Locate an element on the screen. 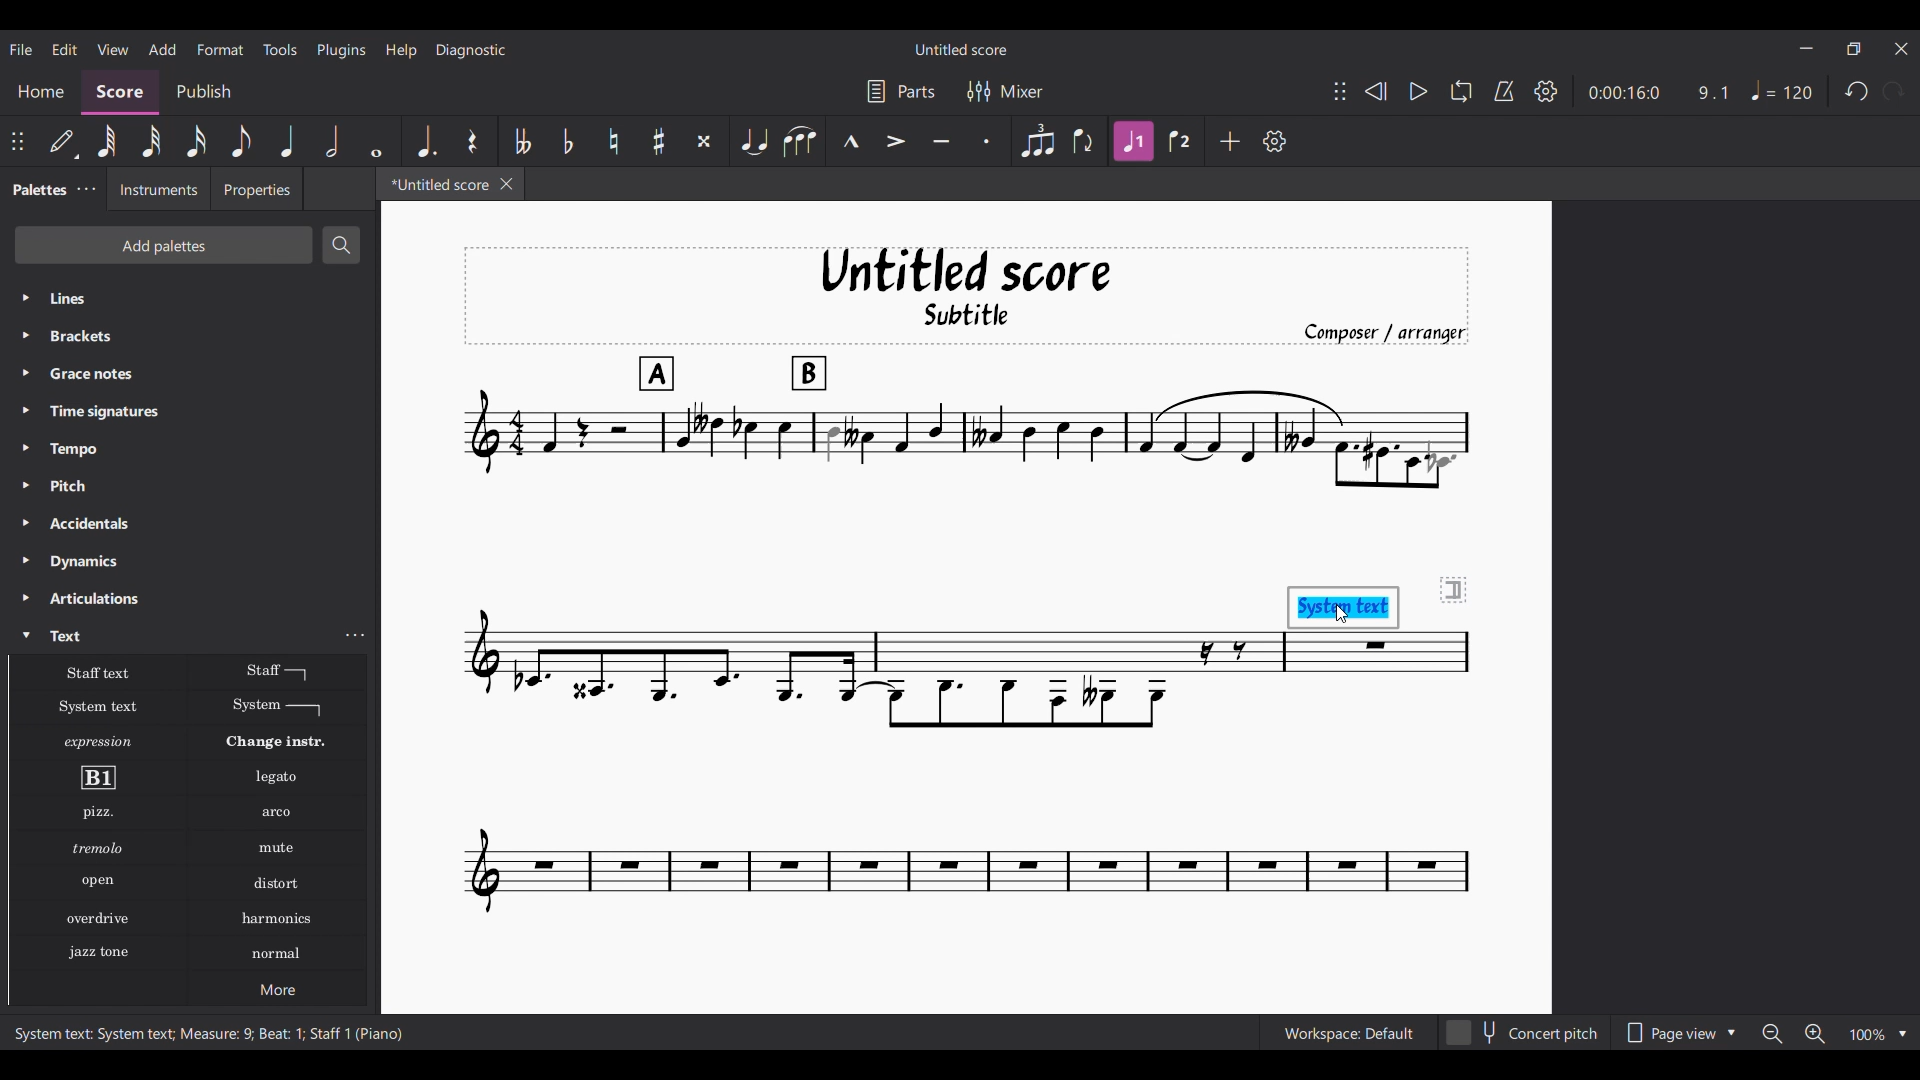 The width and height of the screenshot is (1920, 1080). Settings is located at coordinates (1546, 91).